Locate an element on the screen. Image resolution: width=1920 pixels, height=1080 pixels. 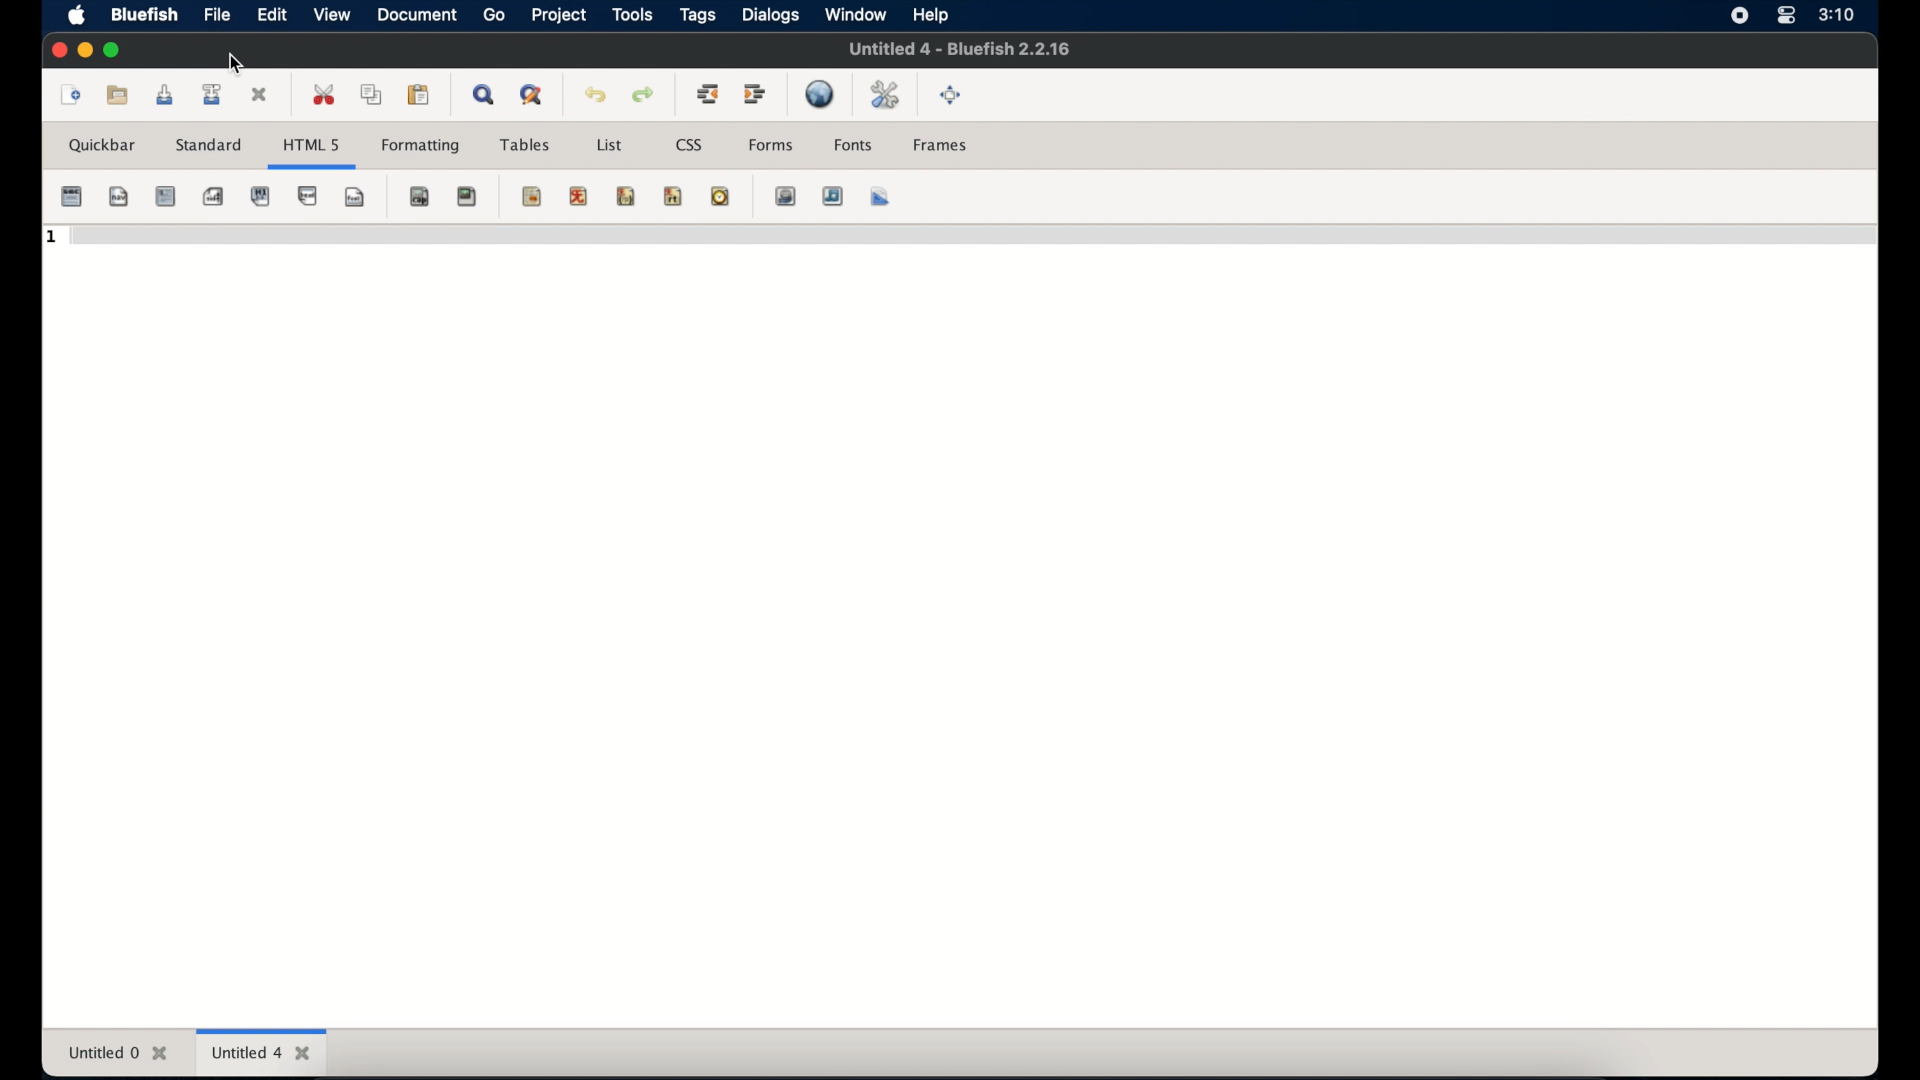
fonts is located at coordinates (854, 145).